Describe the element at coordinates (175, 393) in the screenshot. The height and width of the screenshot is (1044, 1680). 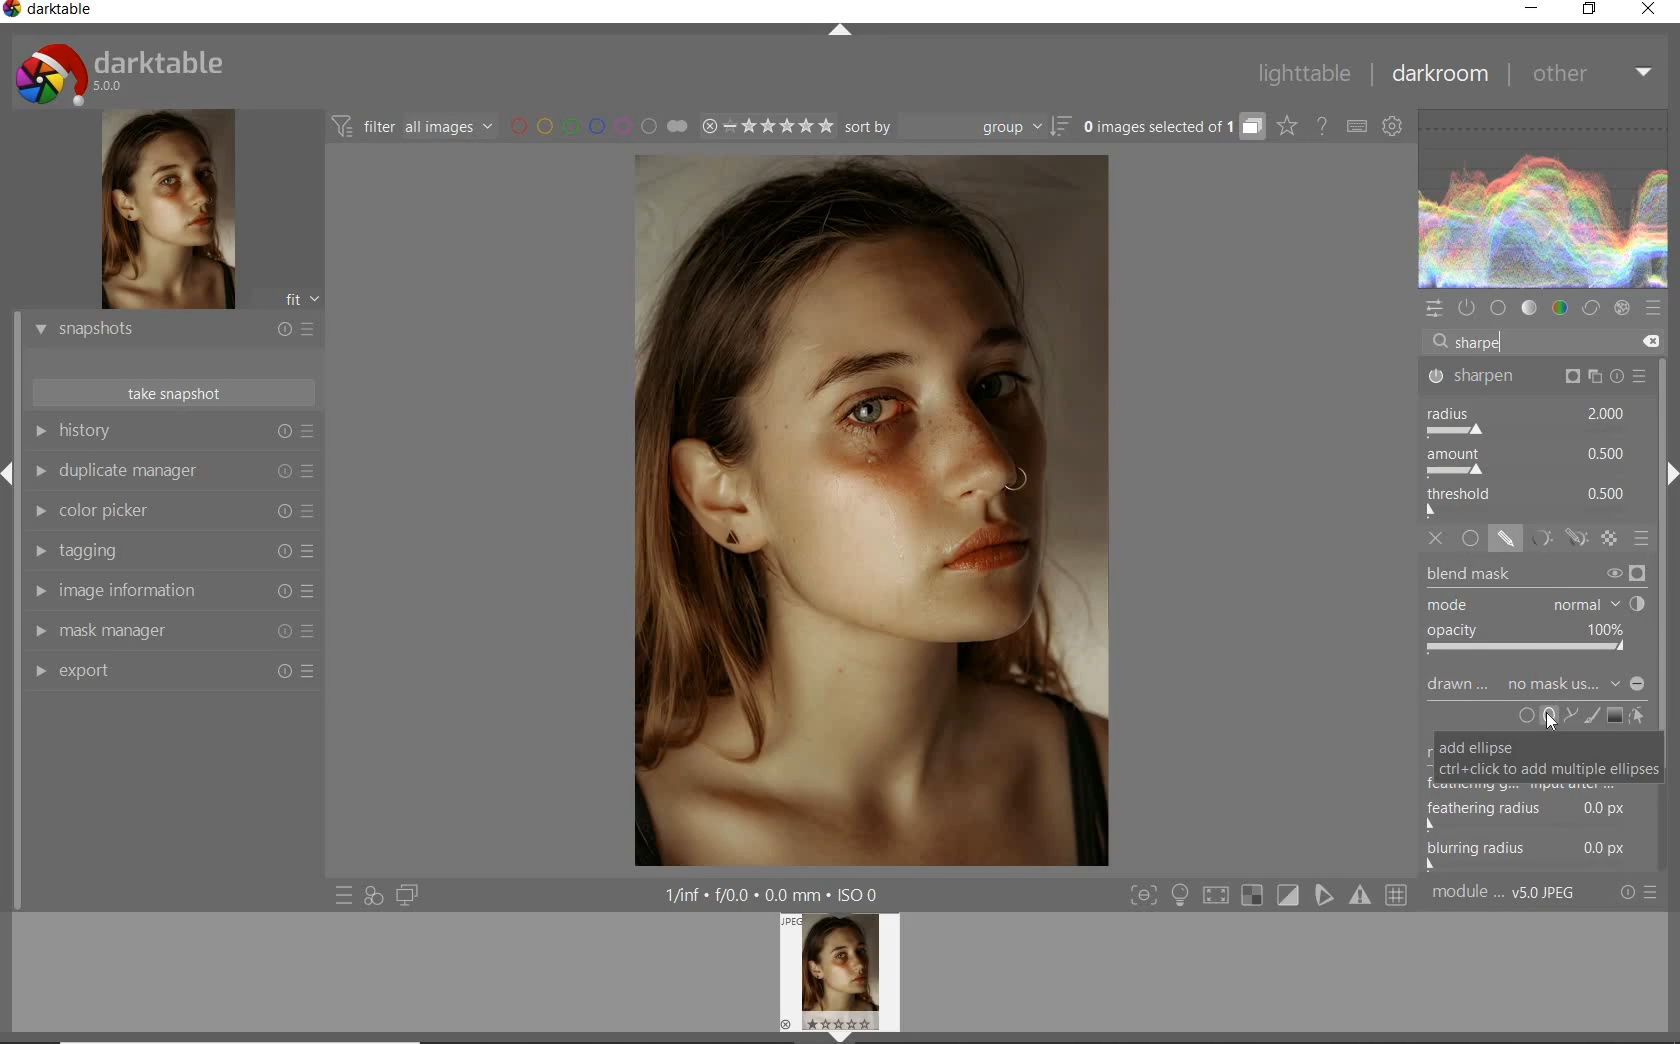
I see `take snapshots` at that location.